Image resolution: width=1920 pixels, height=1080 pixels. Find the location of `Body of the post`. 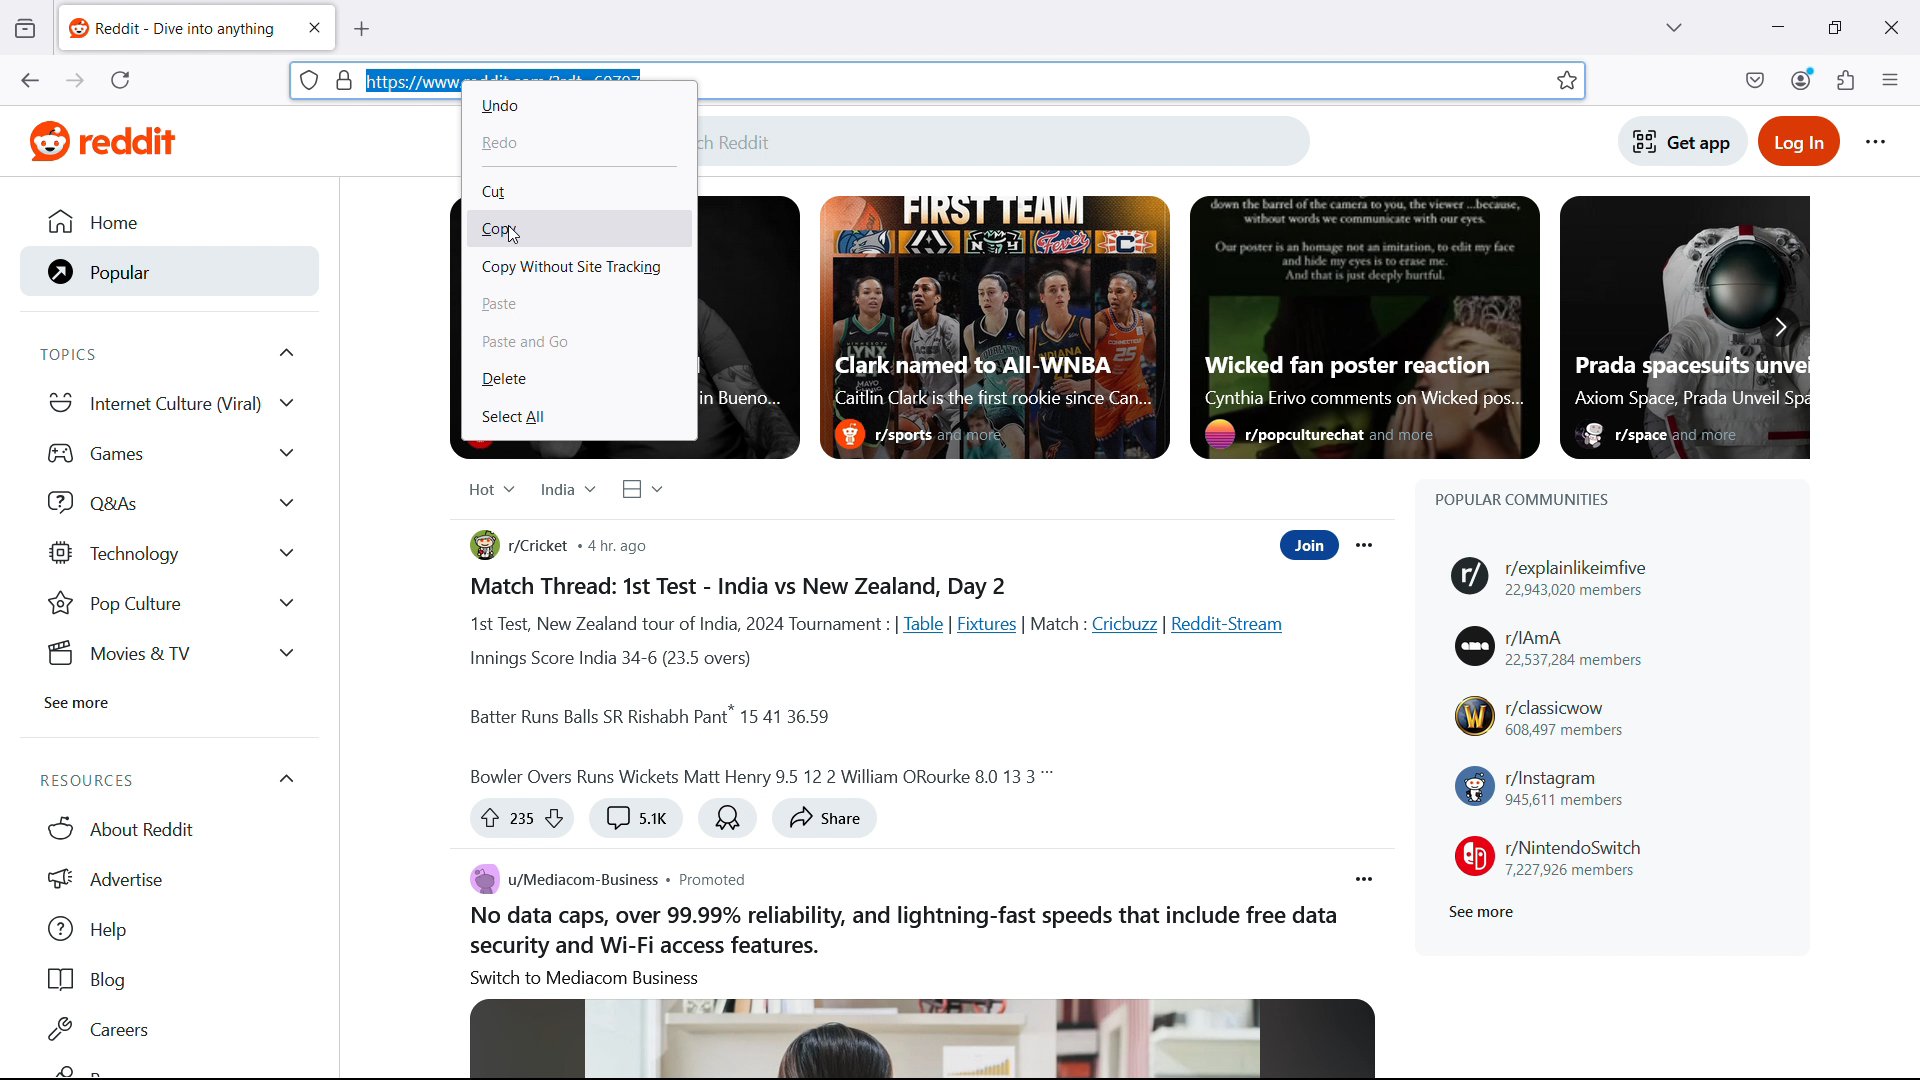

Body of the post is located at coordinates (900, 946).